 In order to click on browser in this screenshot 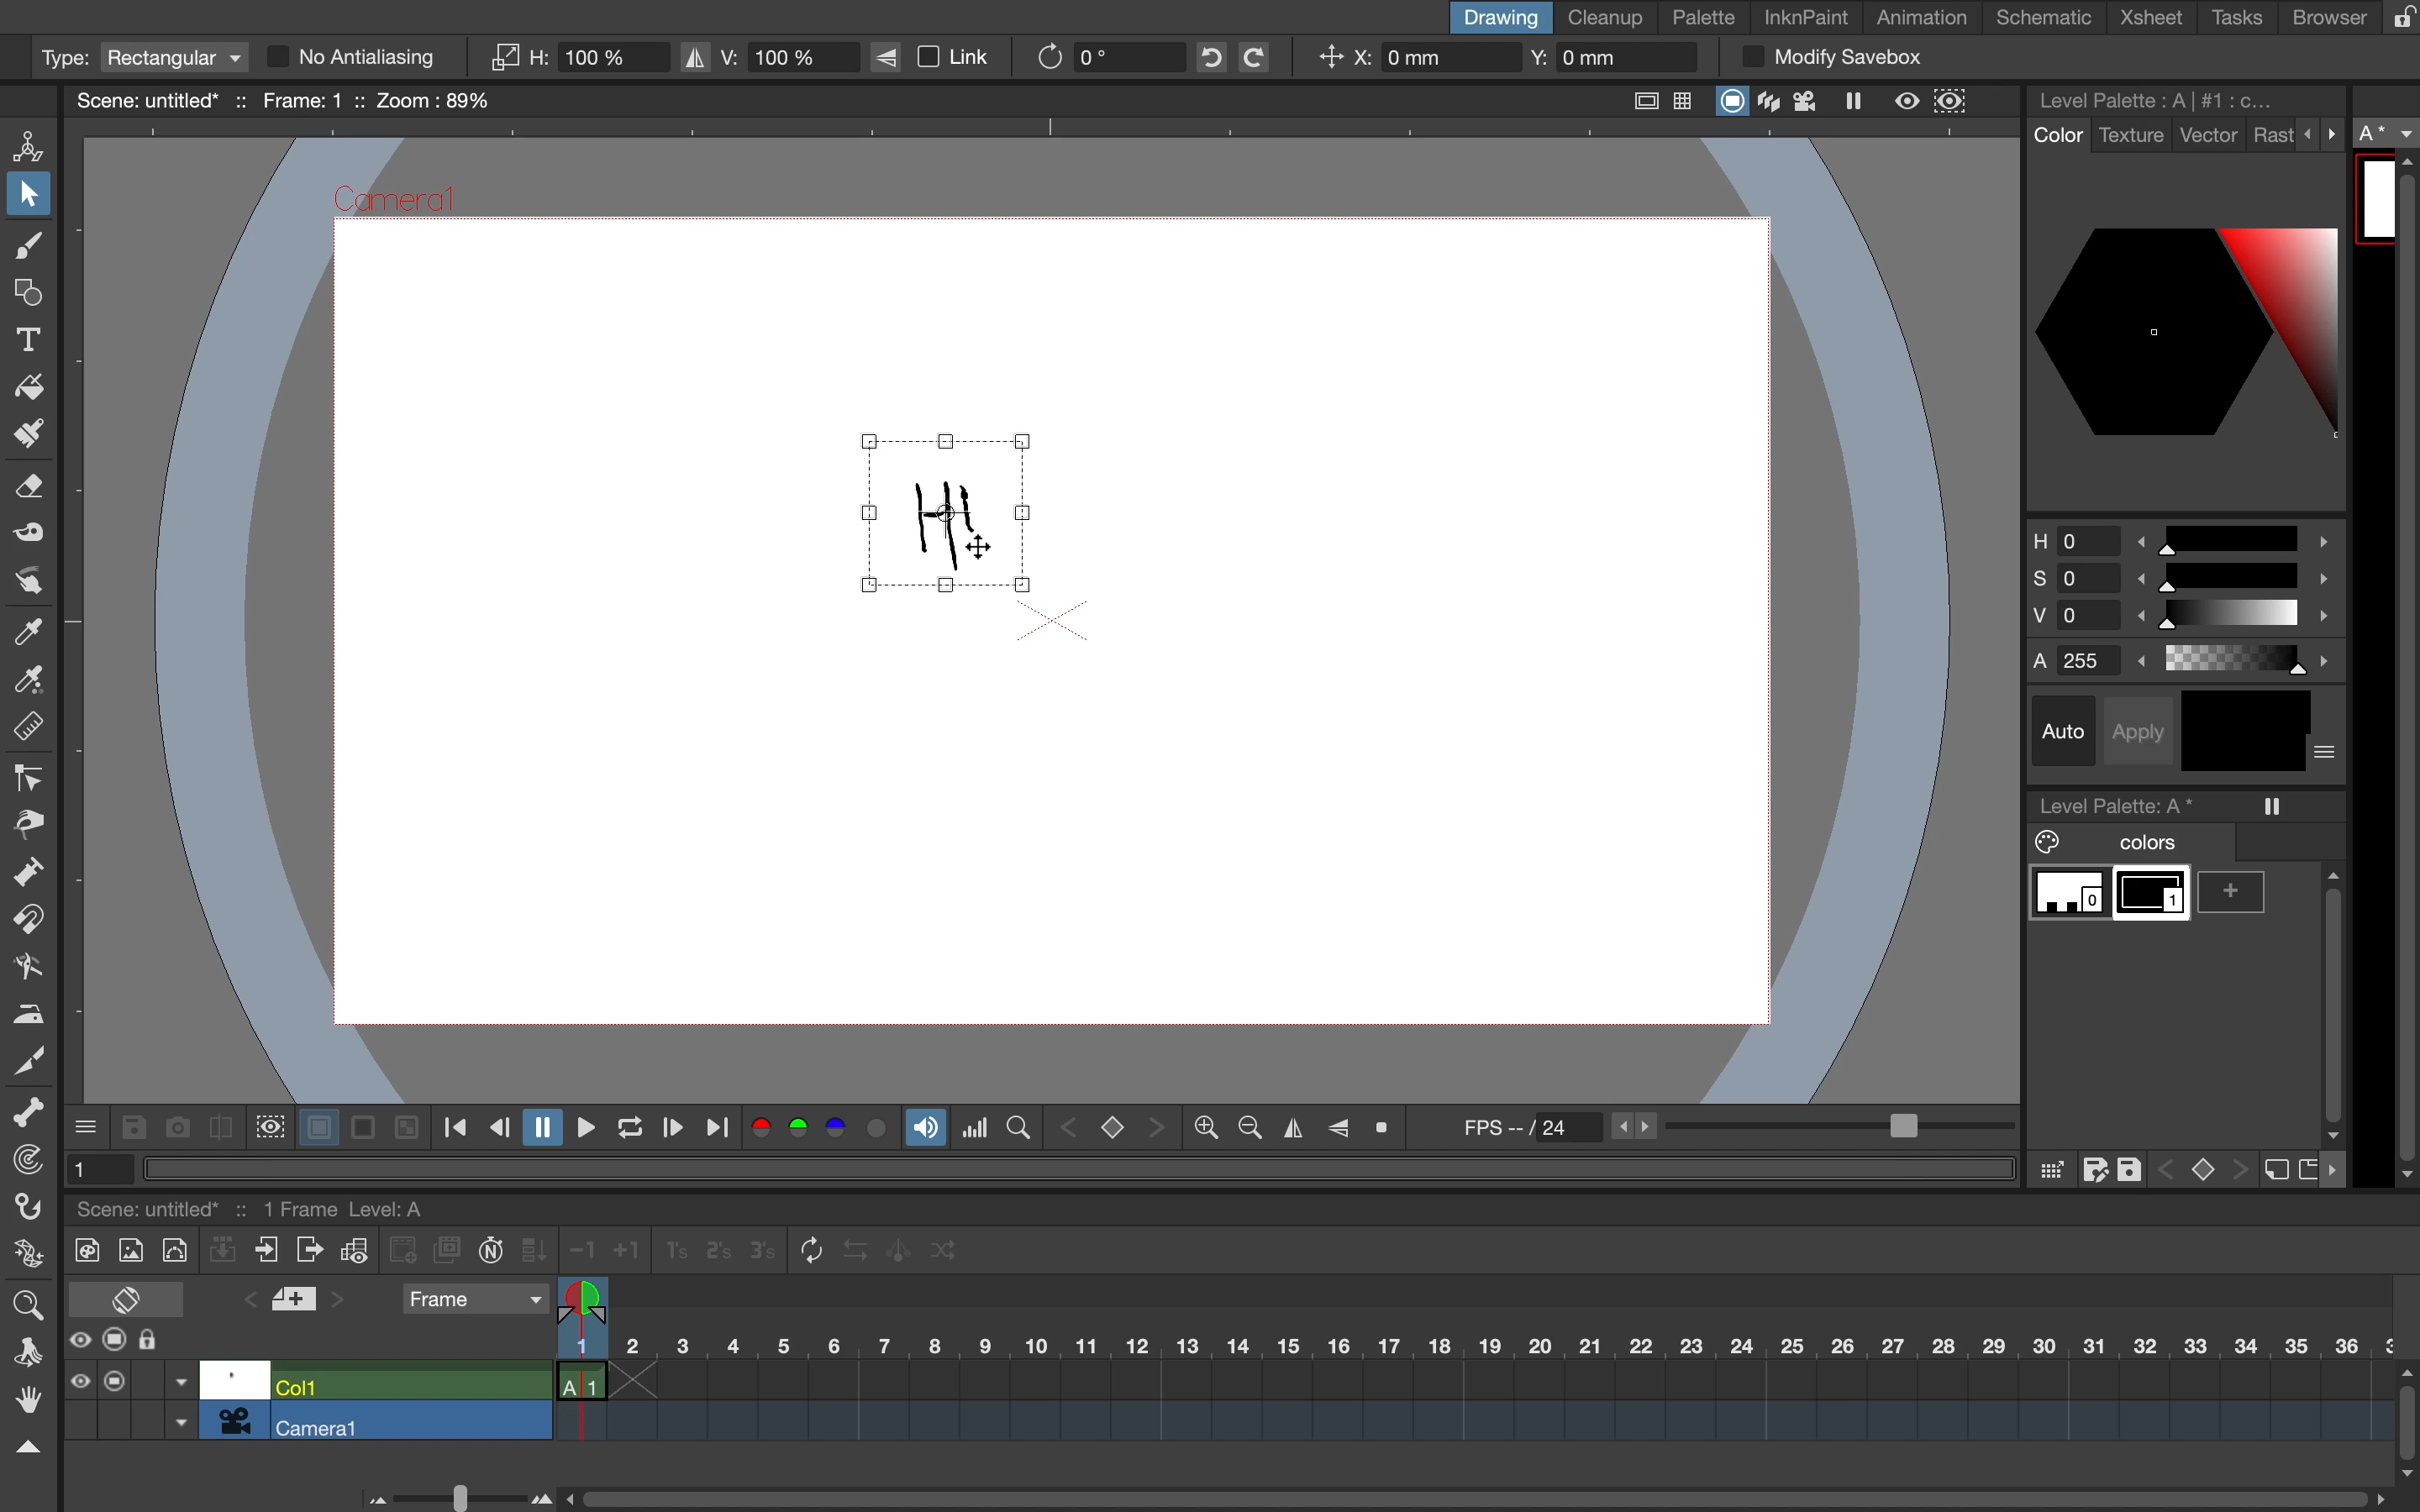, I will do `click(2316, 16)`.